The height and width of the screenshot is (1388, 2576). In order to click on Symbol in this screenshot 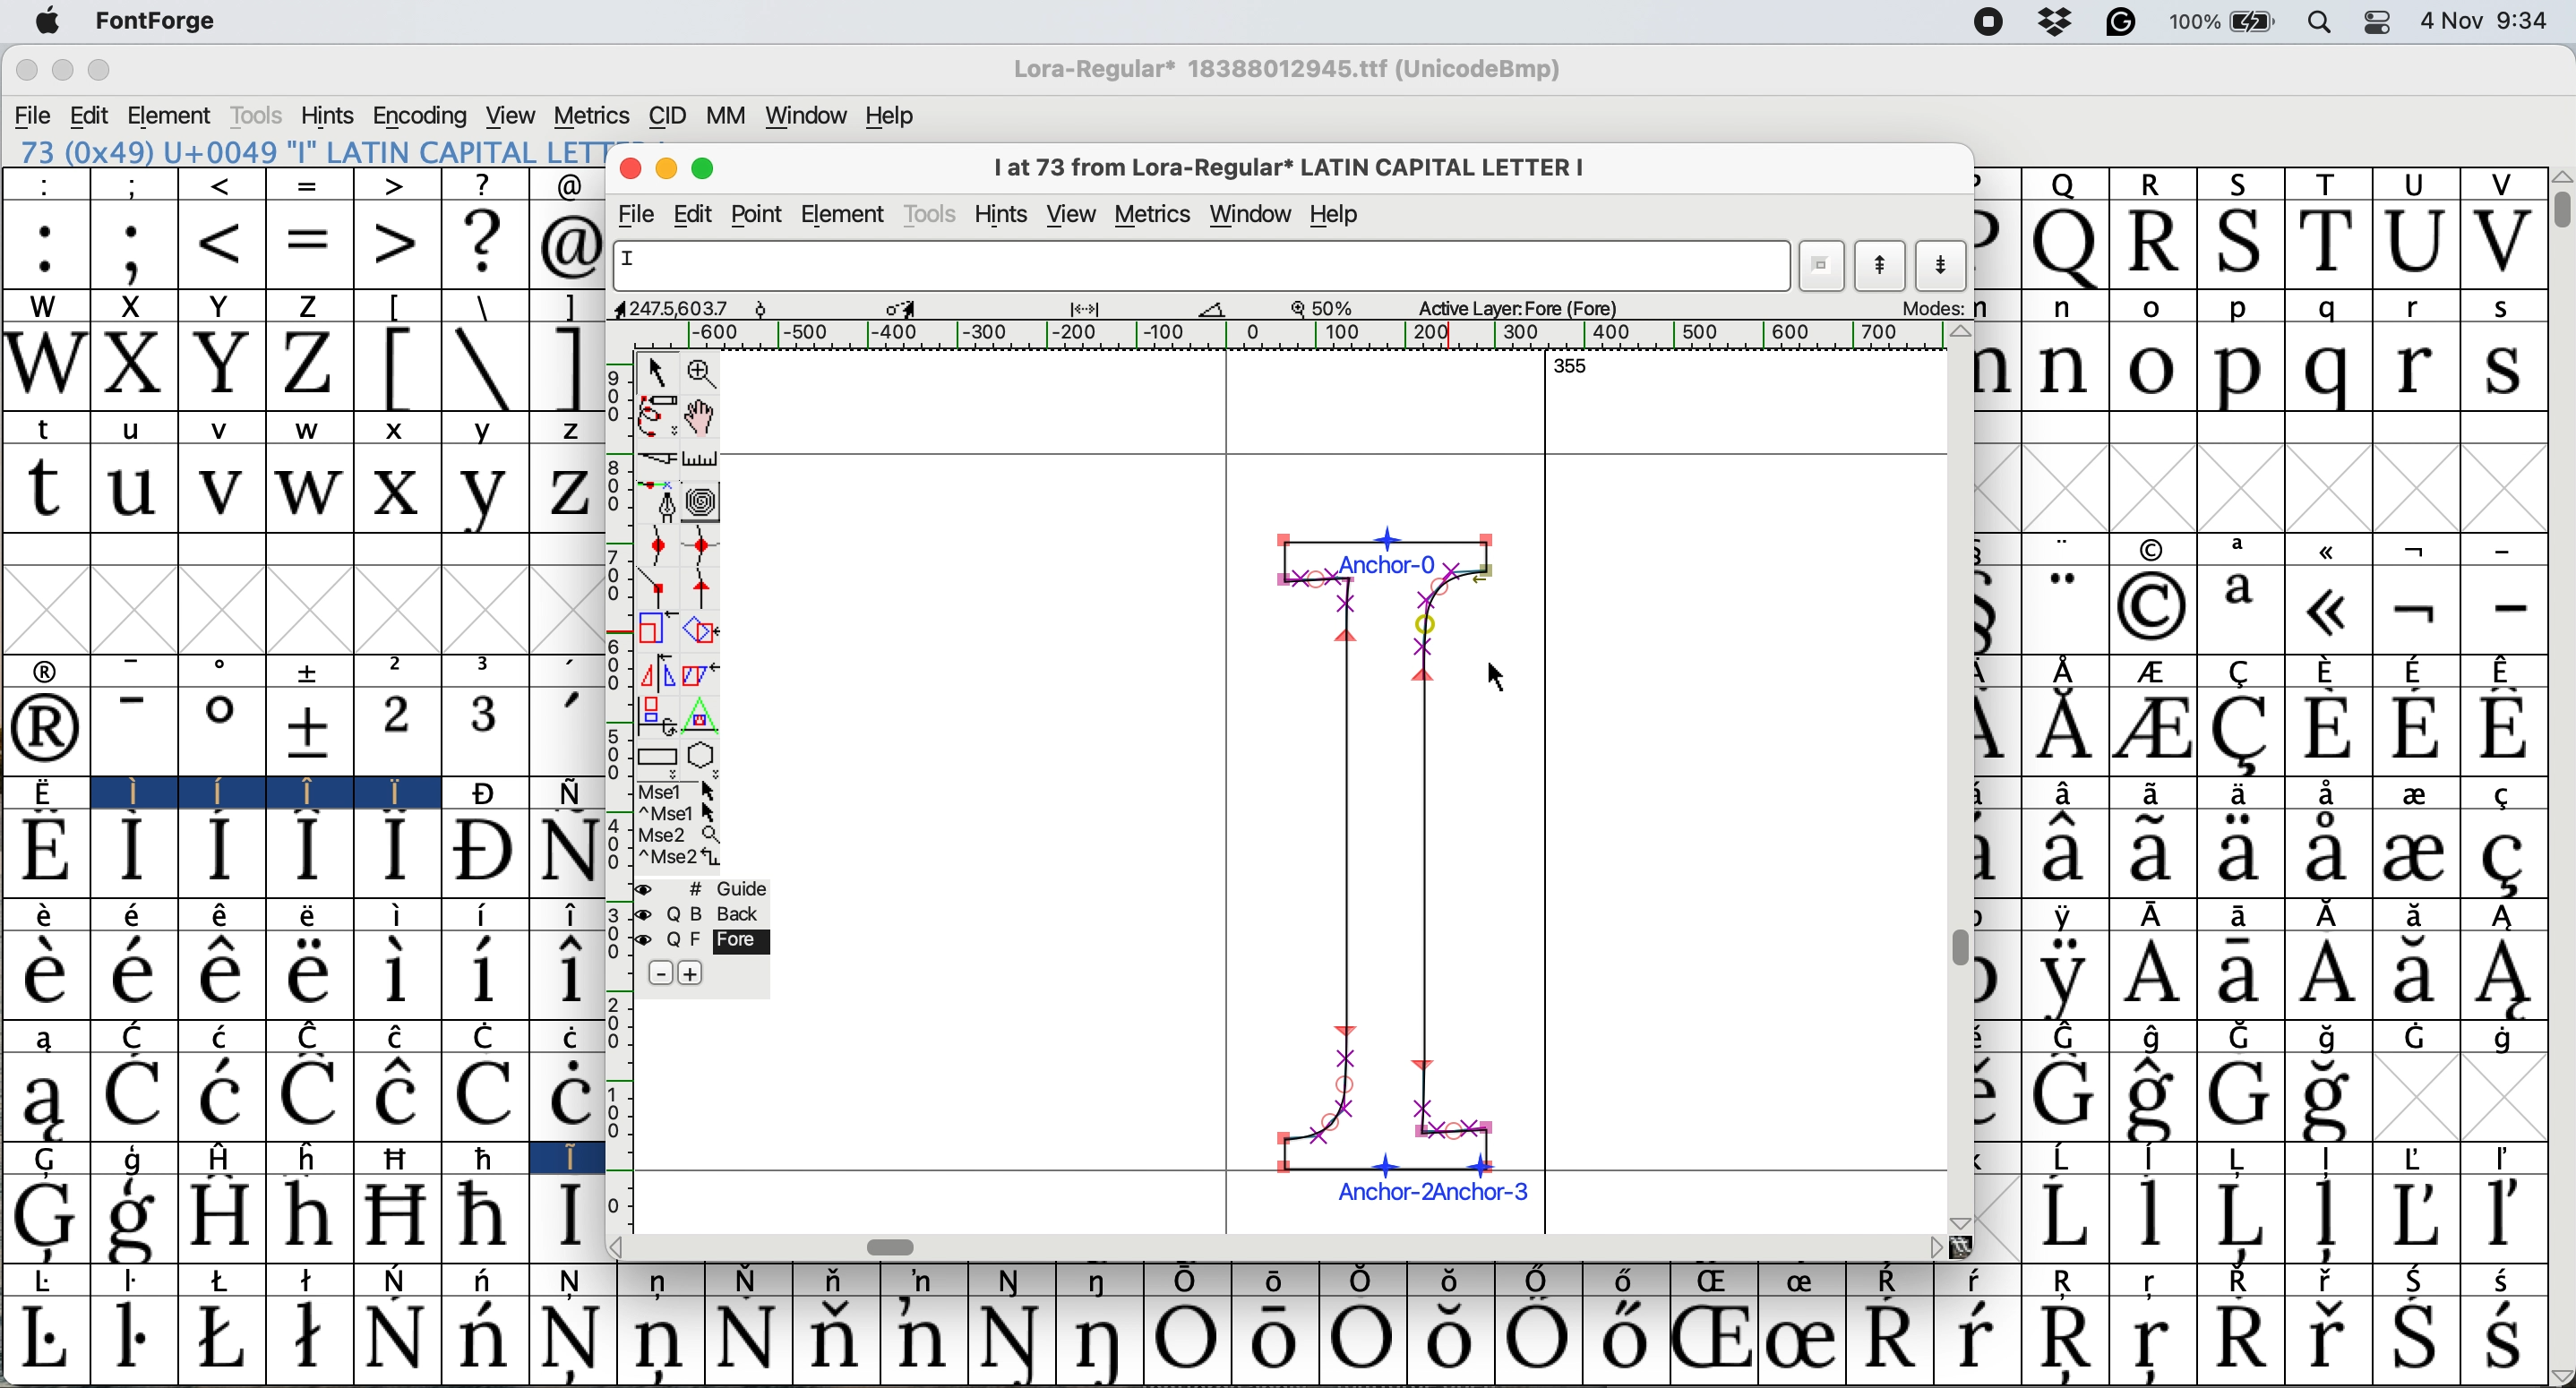, I will do `click(1187, 1282)`.